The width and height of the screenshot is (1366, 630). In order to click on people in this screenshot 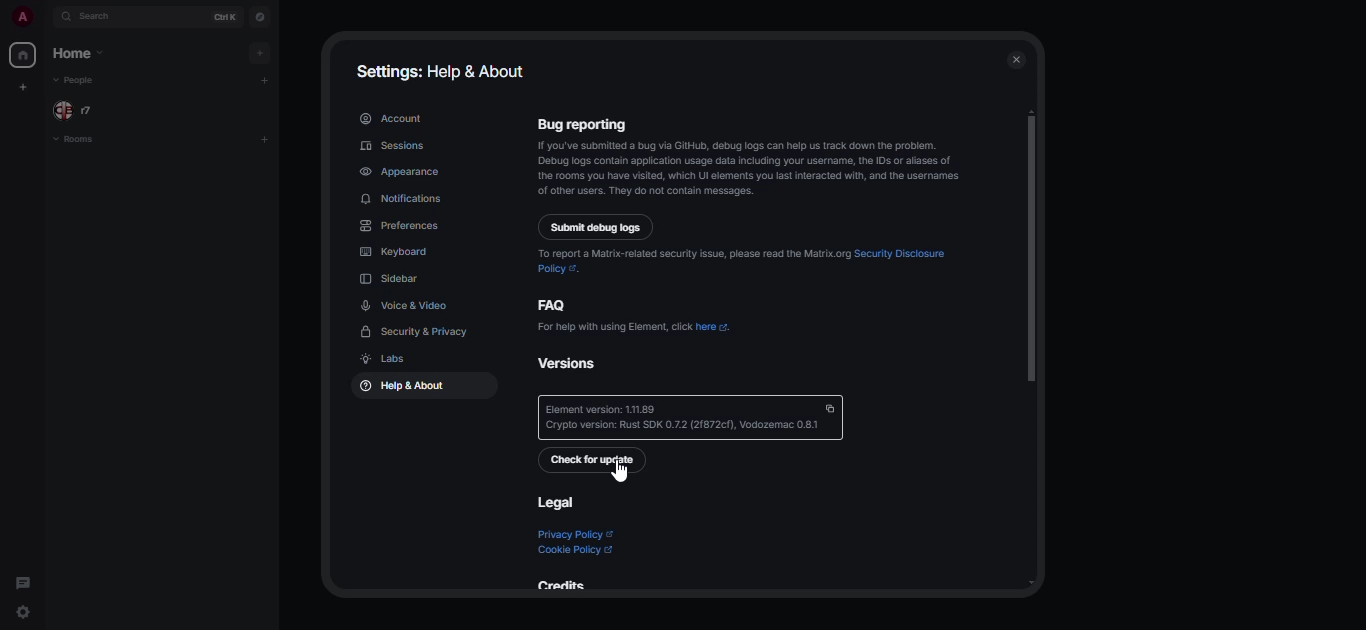, I will do `click(81, 109)`.